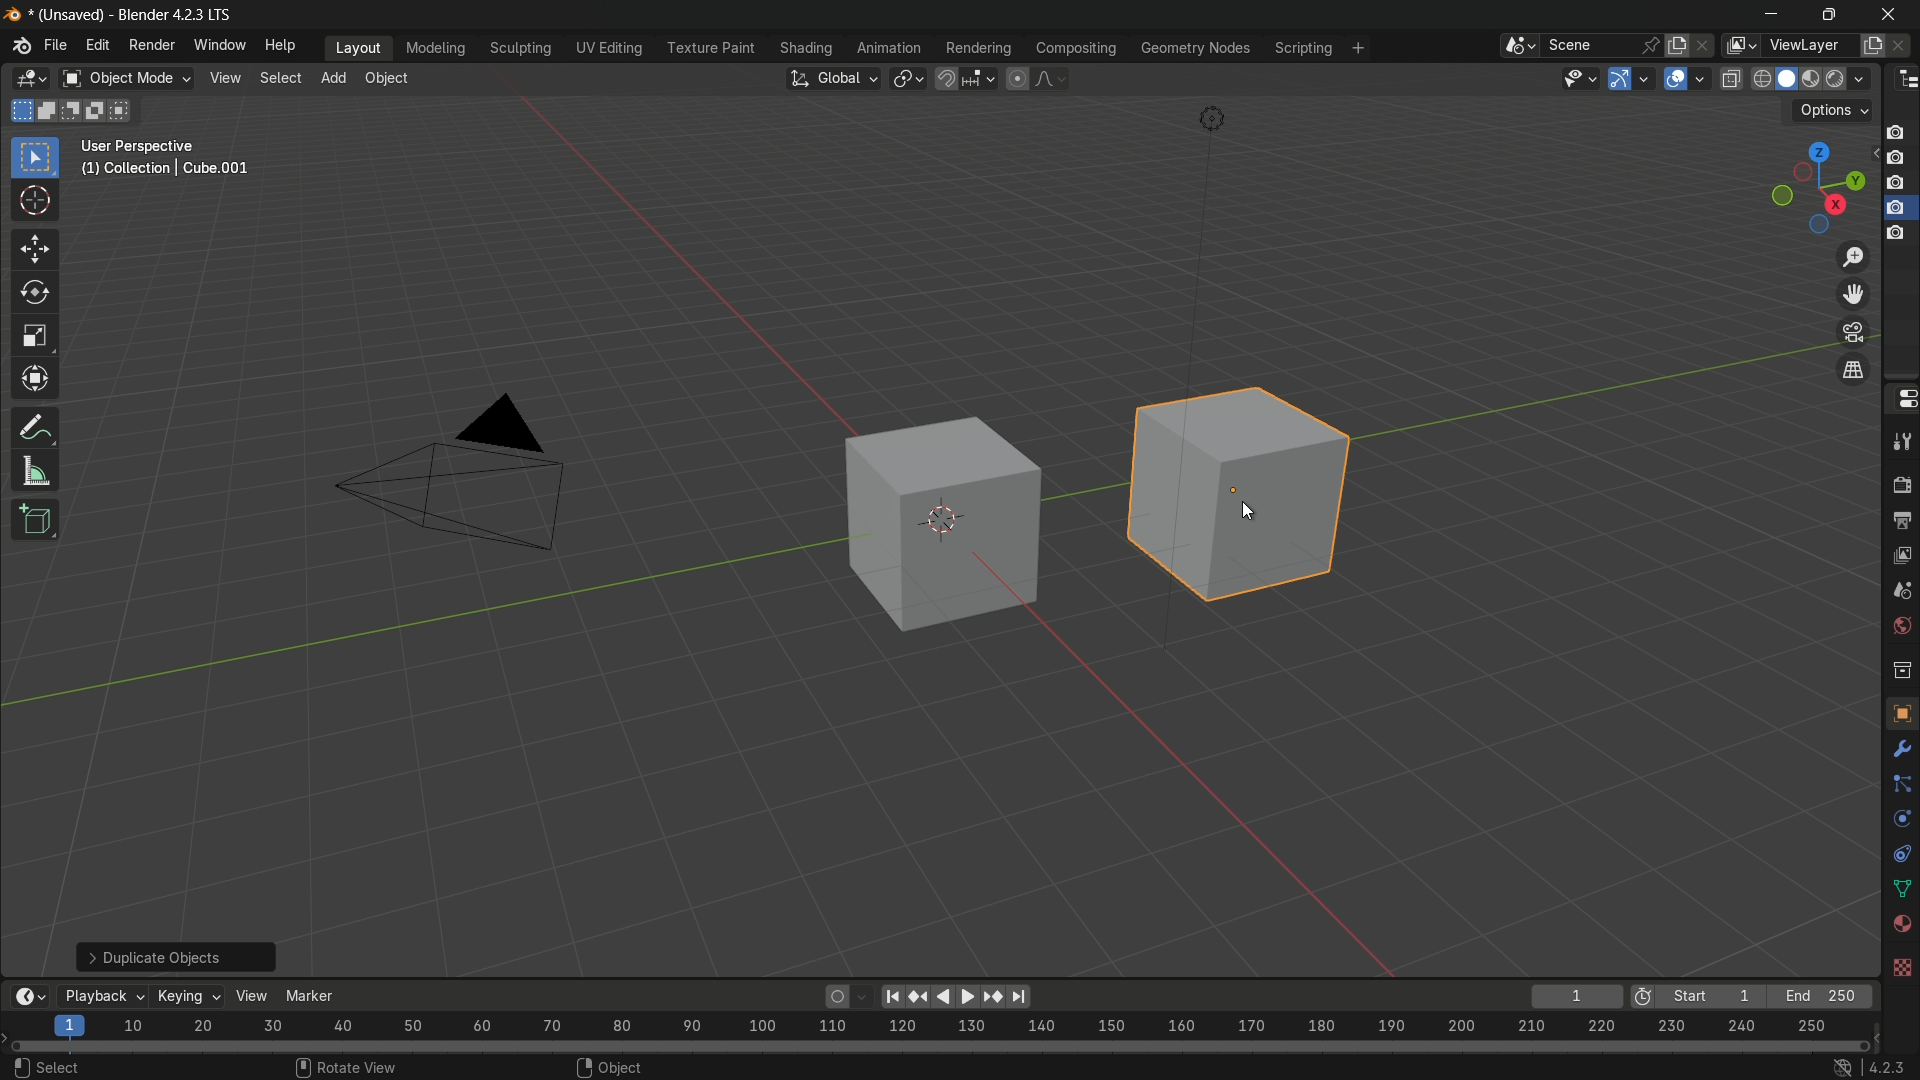 The height and width of the screenshot is (1080, 1920). What do you see at coordinates (172, 160) in the screenshot?
I see `User Perspective` at bounding box center [172, 160].